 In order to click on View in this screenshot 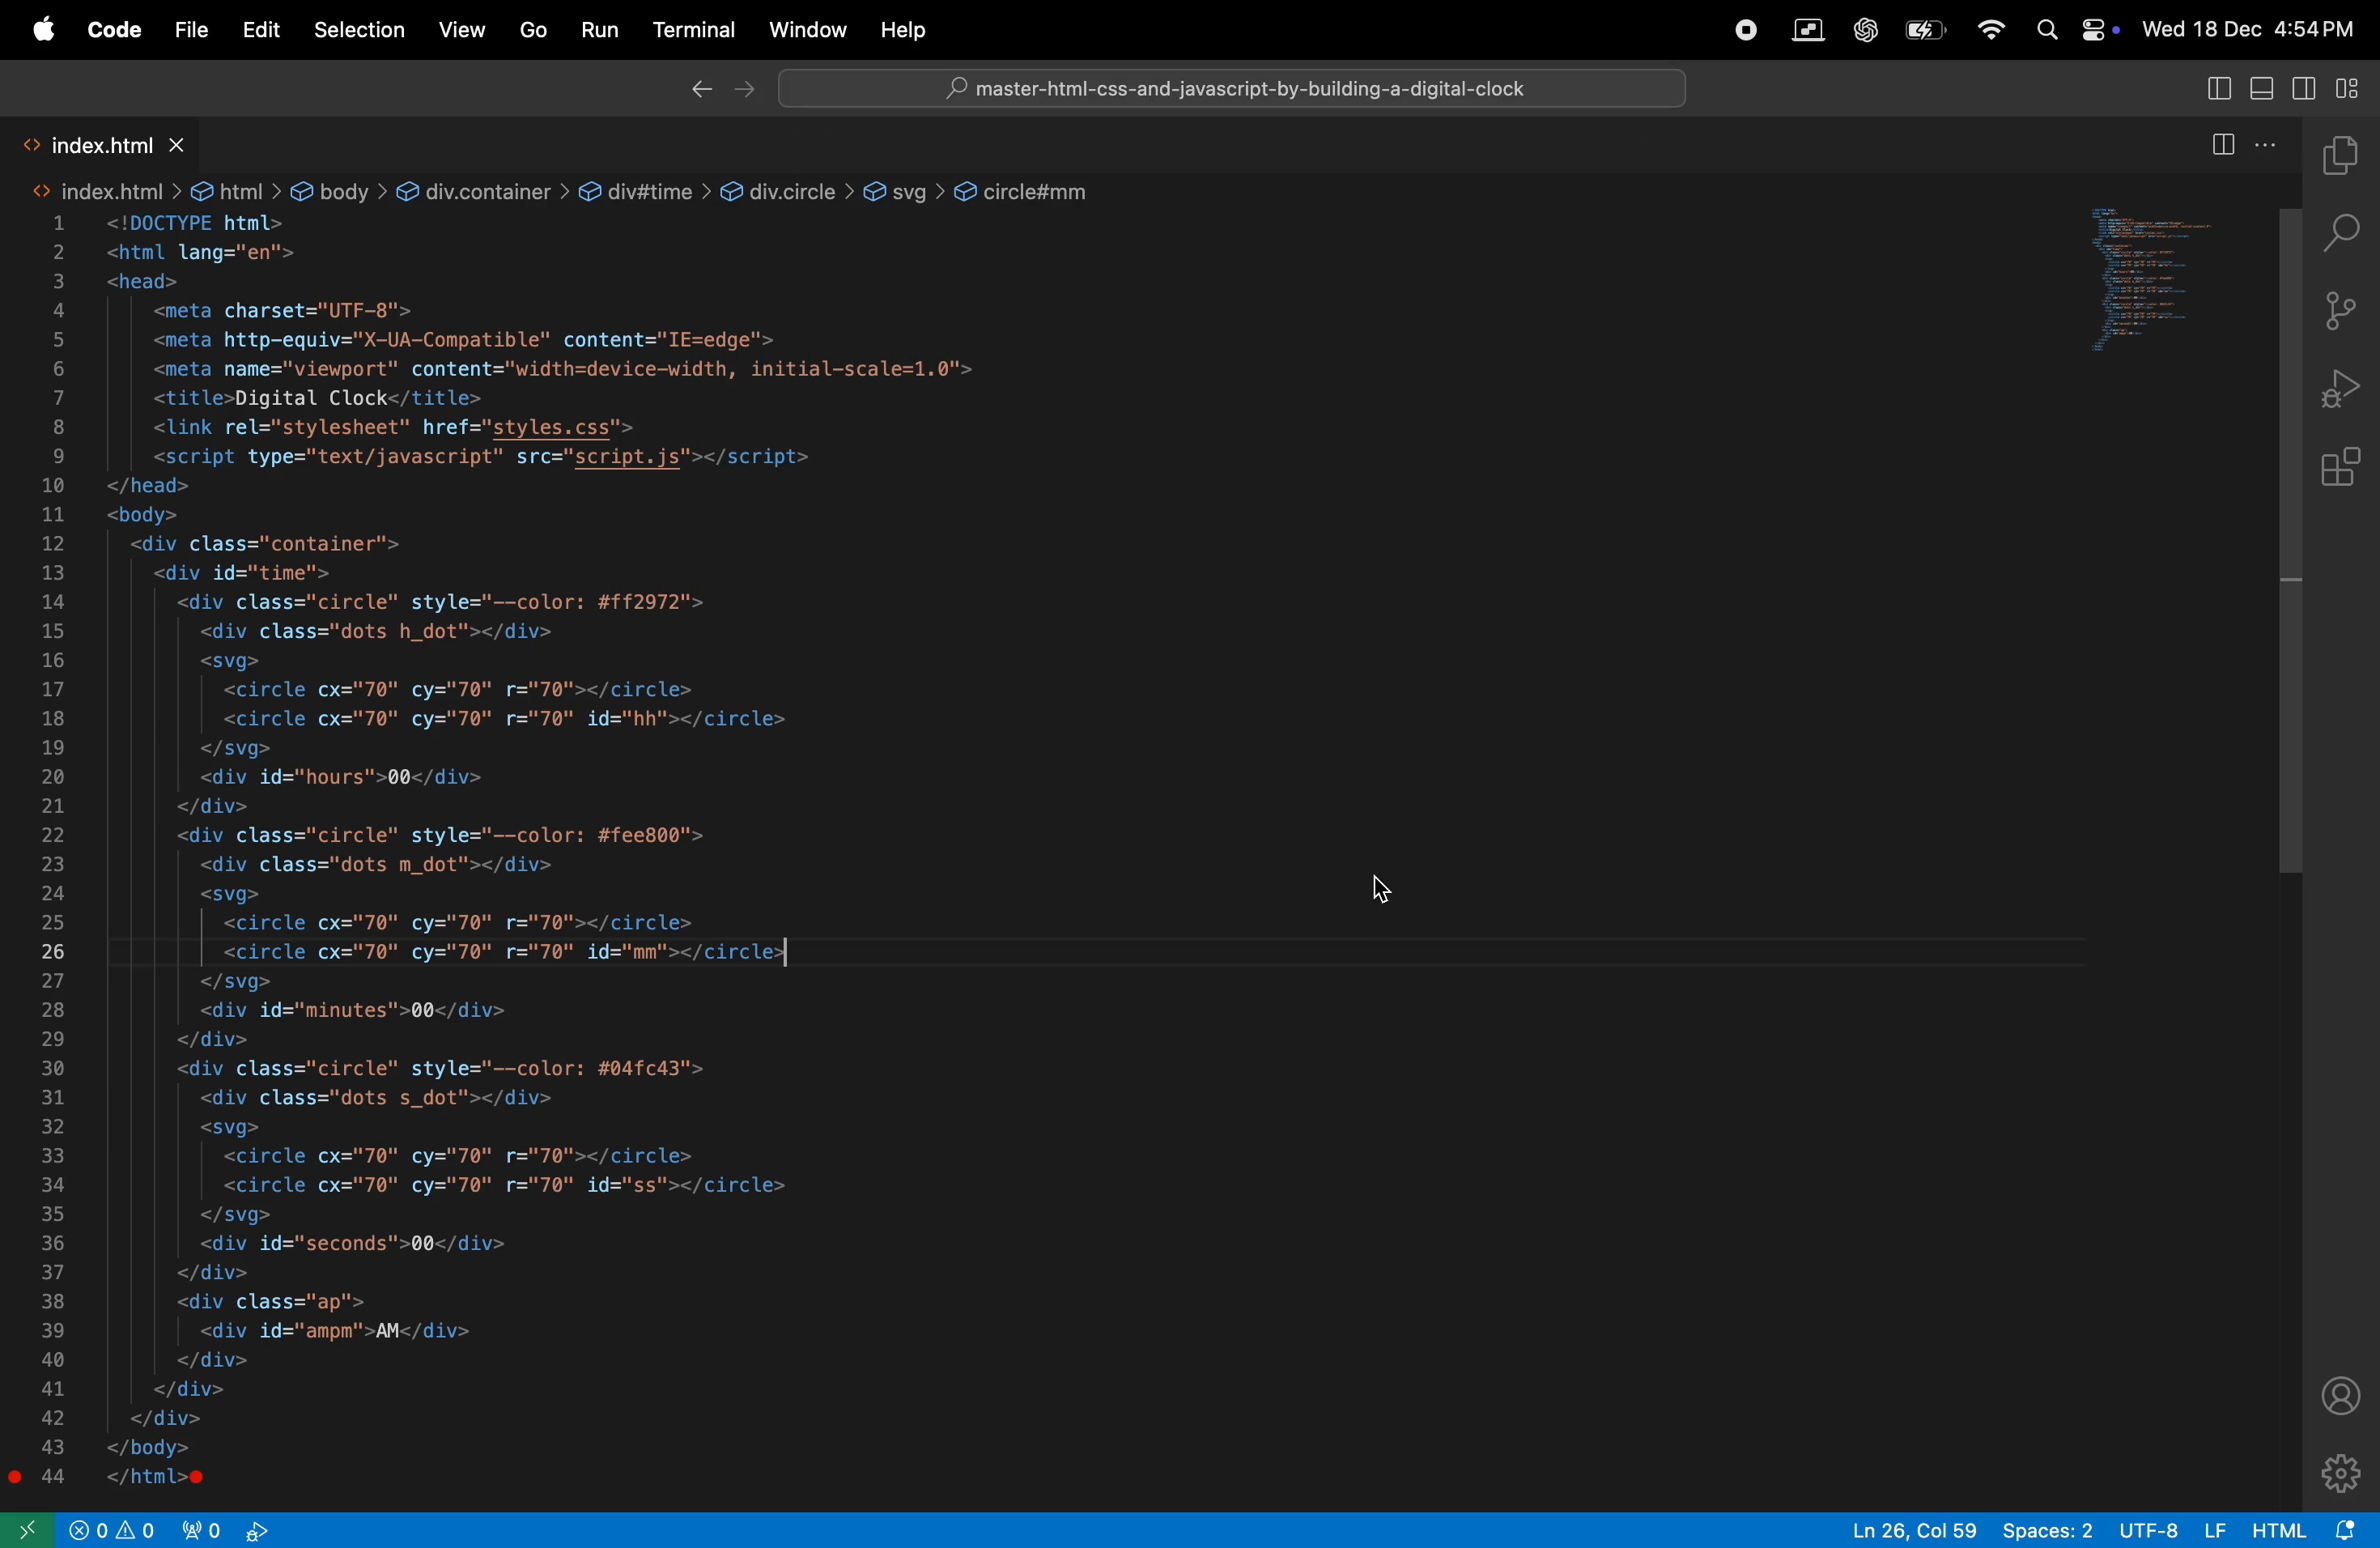, I will do `click(459, 29)`.